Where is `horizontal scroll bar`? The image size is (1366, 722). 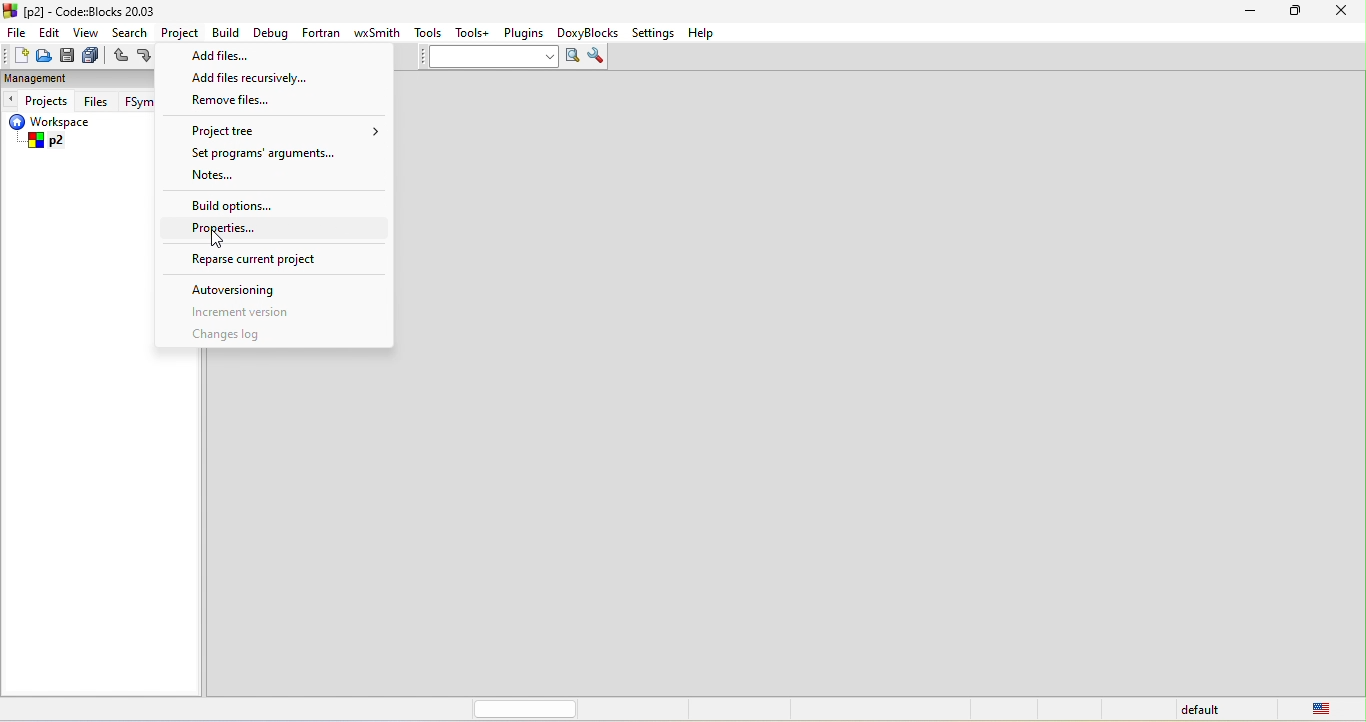 horizontal scroll bar is located at coordinates (526, 709).